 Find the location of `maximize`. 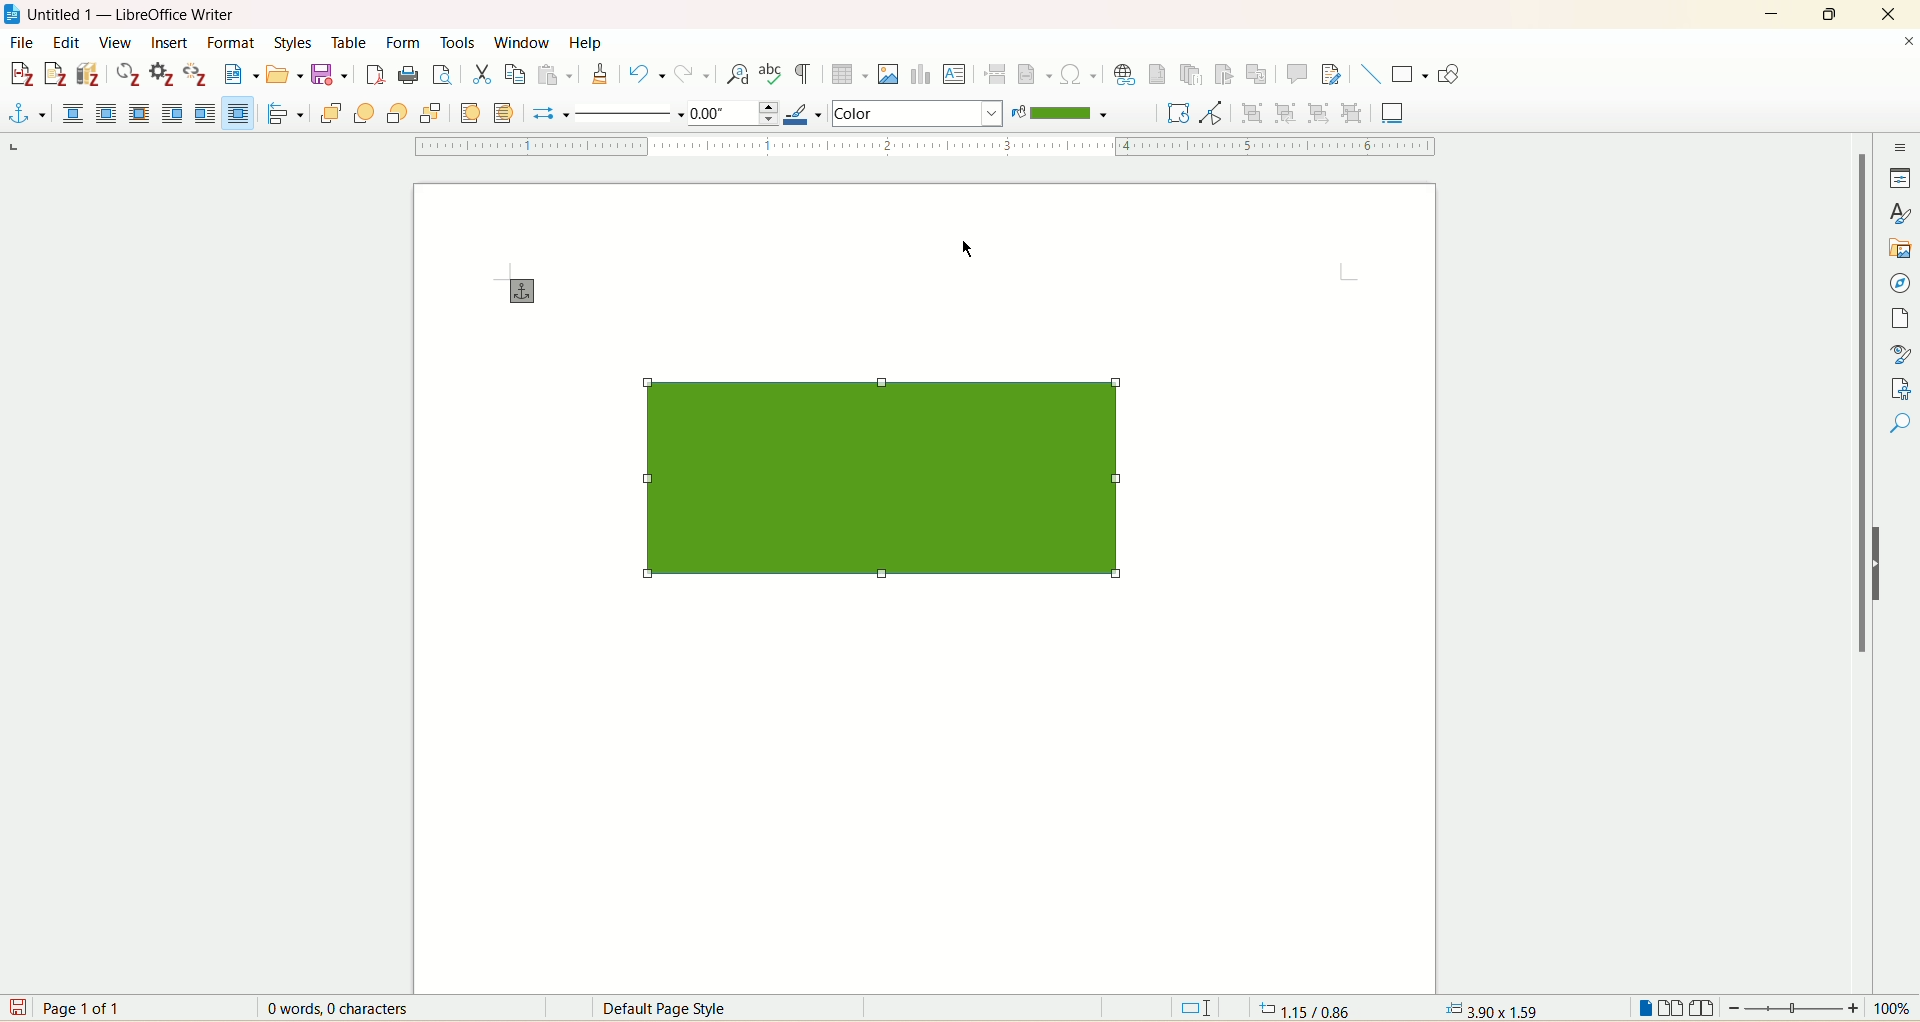

maximize is located at coordinates (1833, 14).